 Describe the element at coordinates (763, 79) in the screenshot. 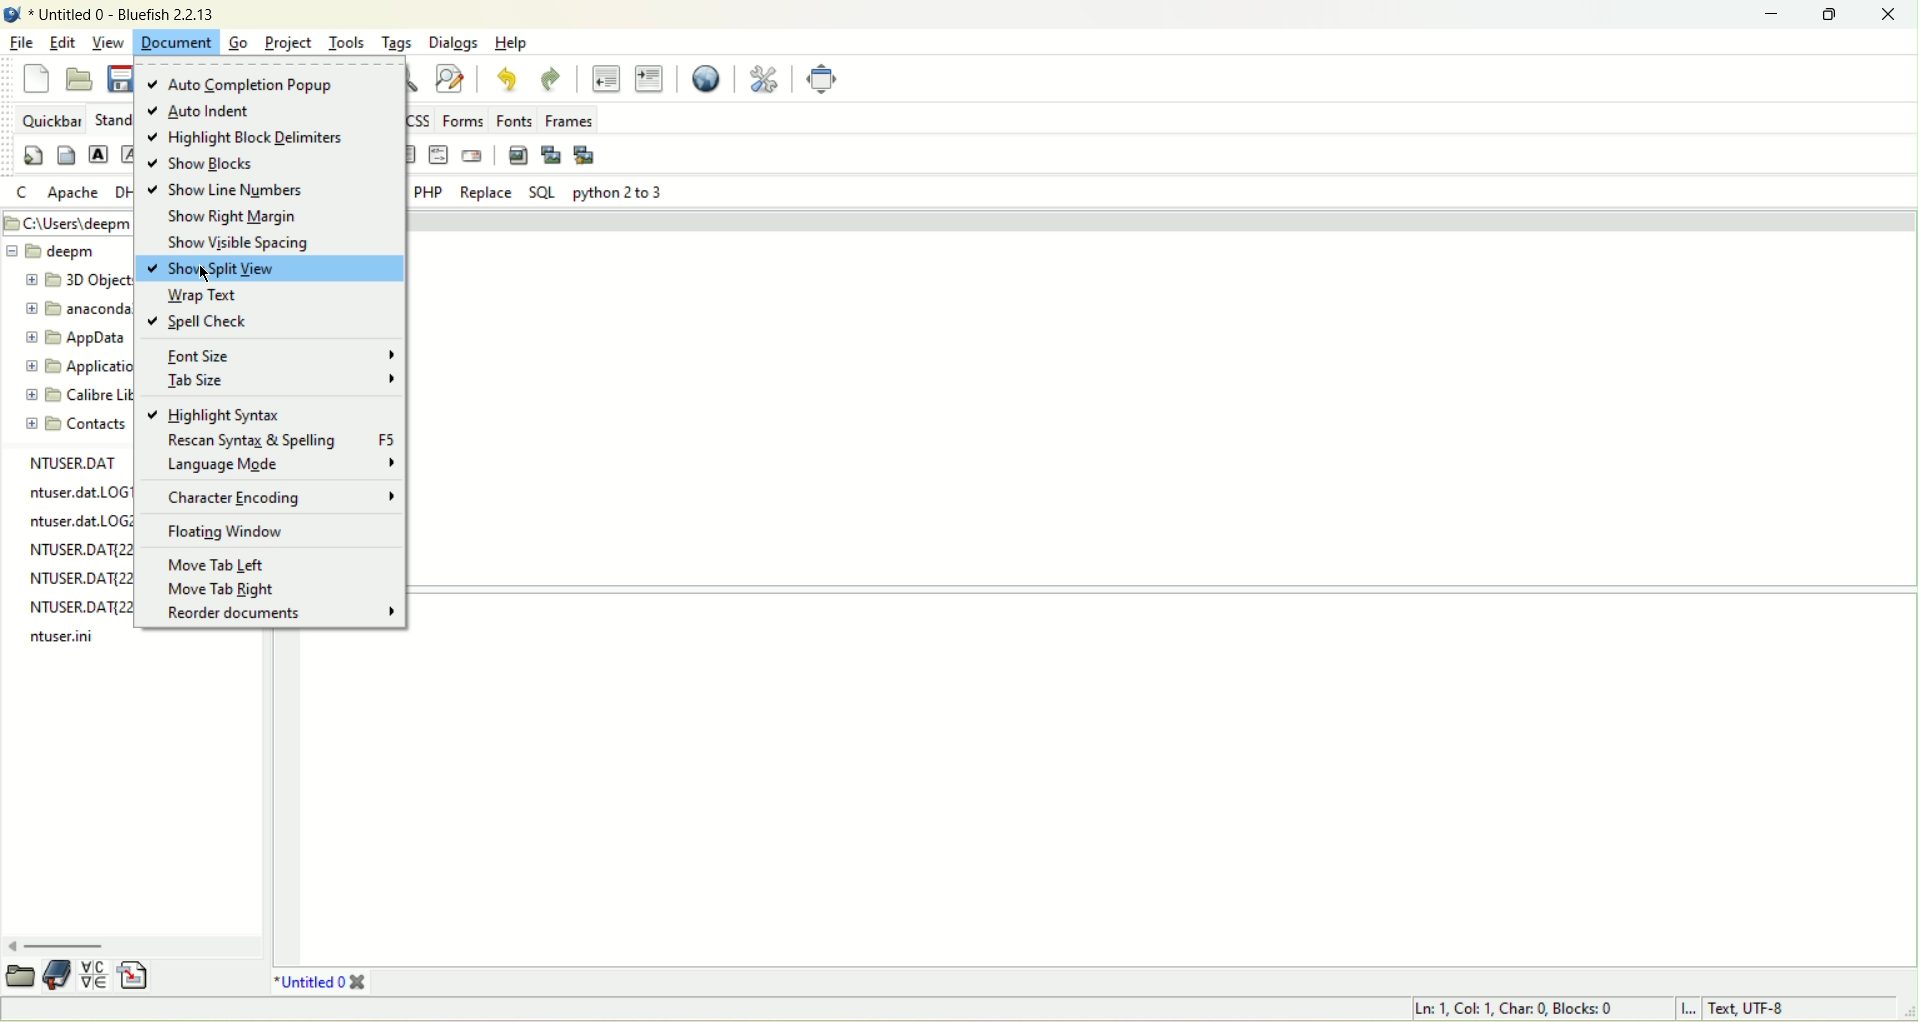

I see `preferences` at that location.